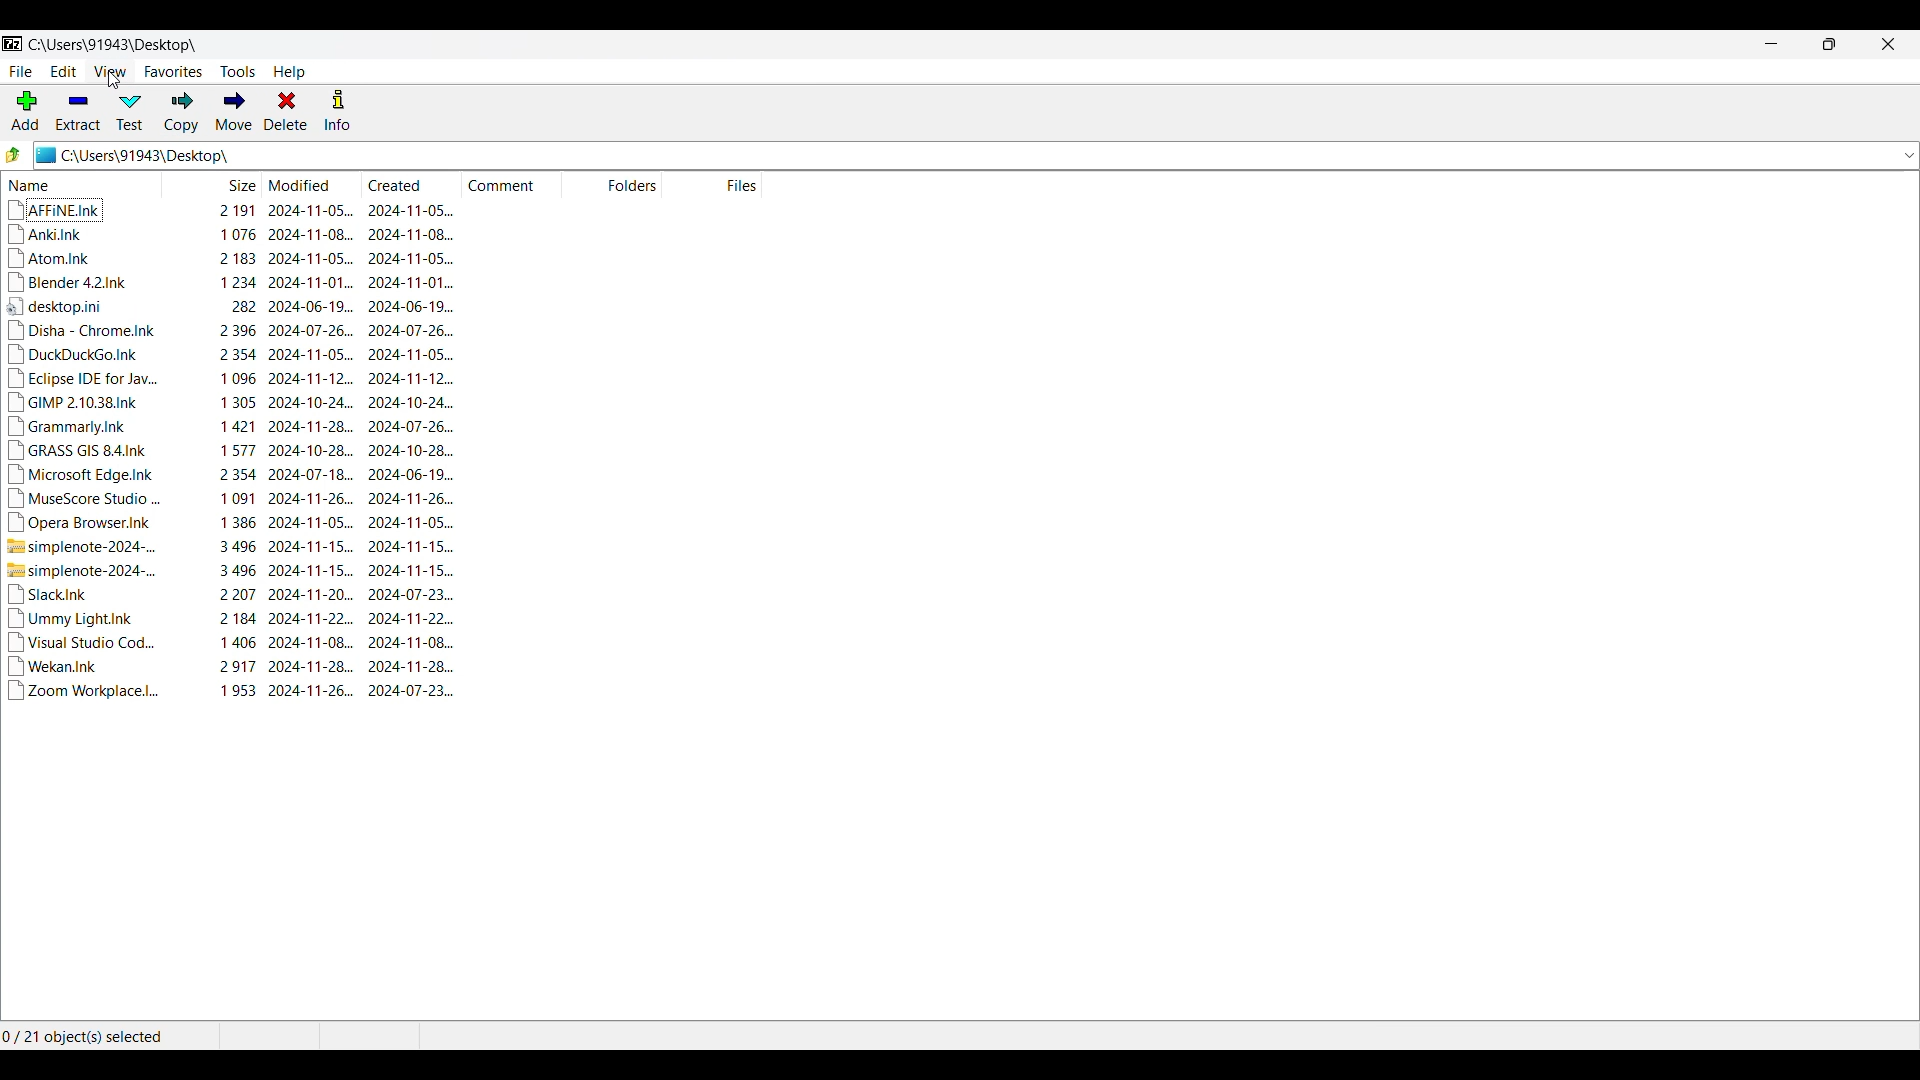 The image size is (1920, 1080). Describe the element at coordinates (236, 594) in the screenshot. I see `Slack.Ink 2207 2024-11-20... 2024-07-23.` at that location.